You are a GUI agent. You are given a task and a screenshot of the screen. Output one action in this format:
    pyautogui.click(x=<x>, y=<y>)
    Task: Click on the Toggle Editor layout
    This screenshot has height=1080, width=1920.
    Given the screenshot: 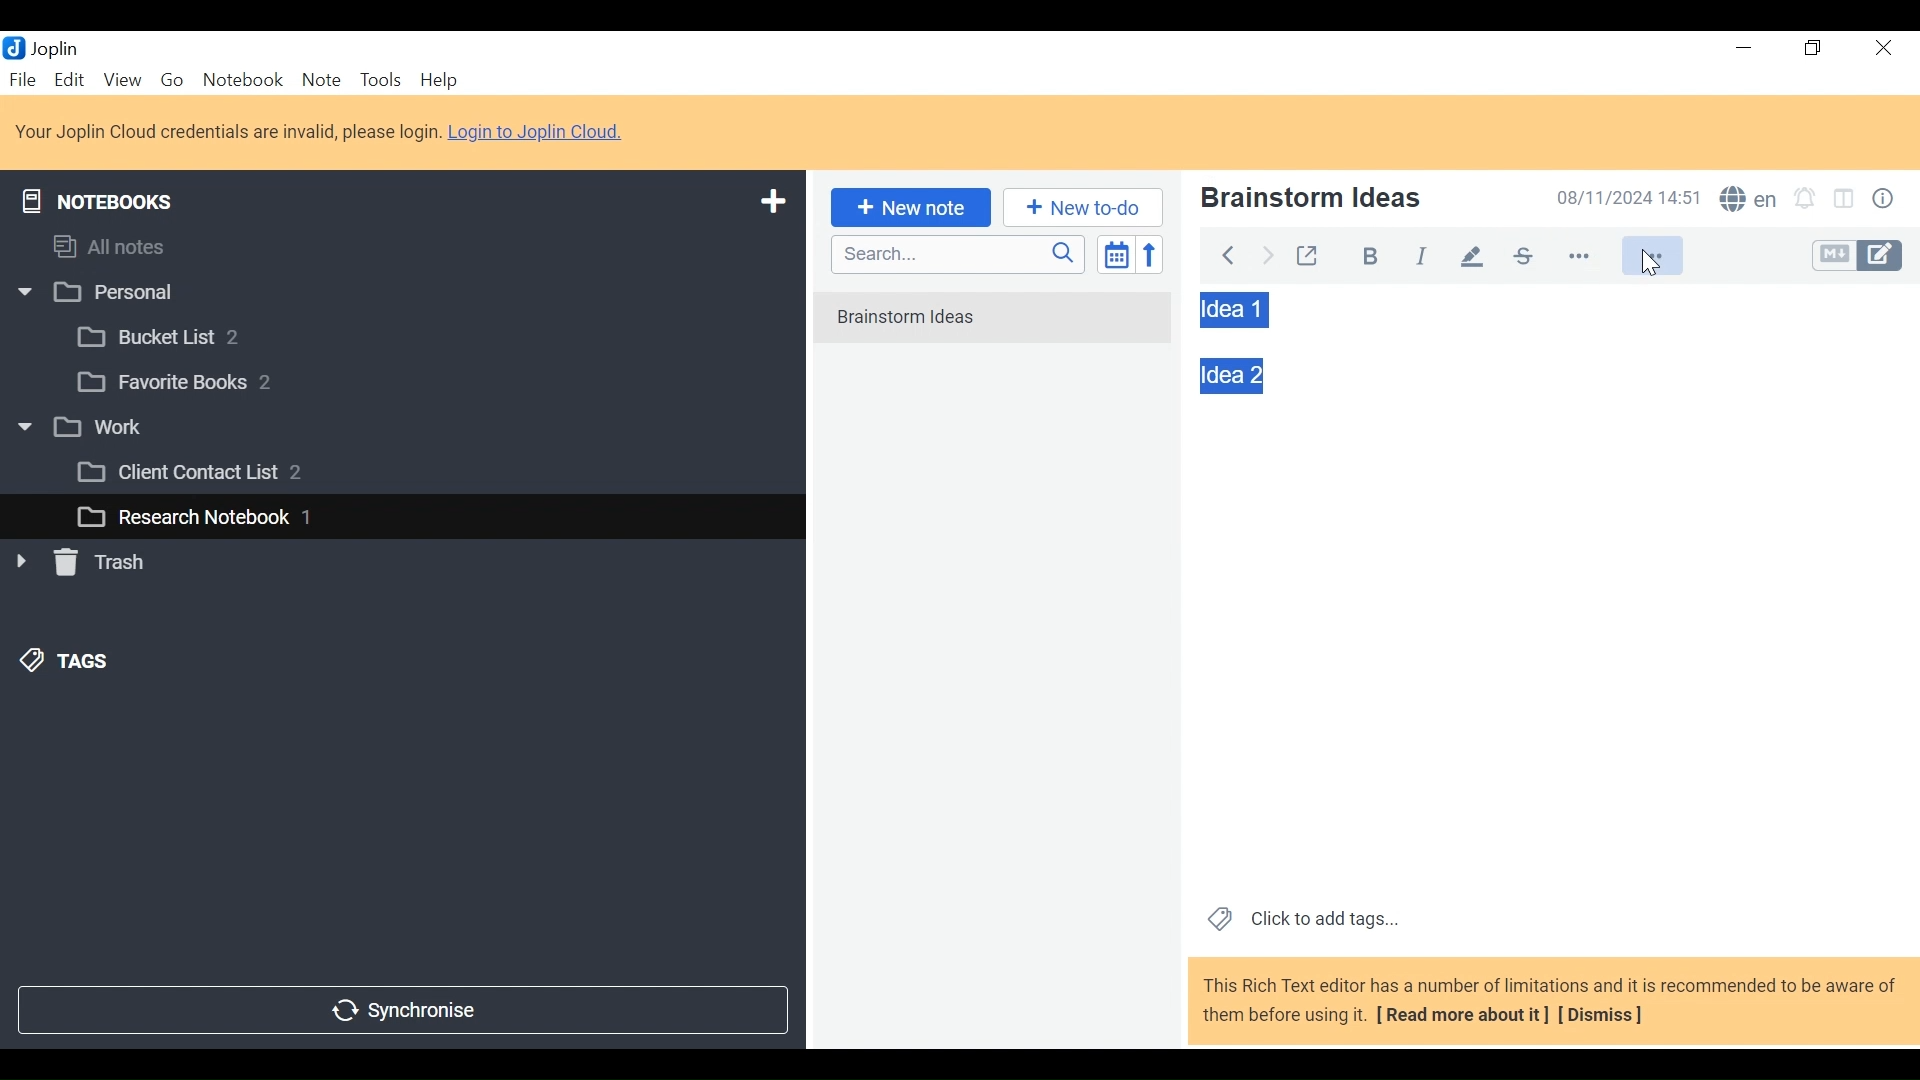 What is the action you would take?
    pyautogui.click(x=1845, y=201)
    